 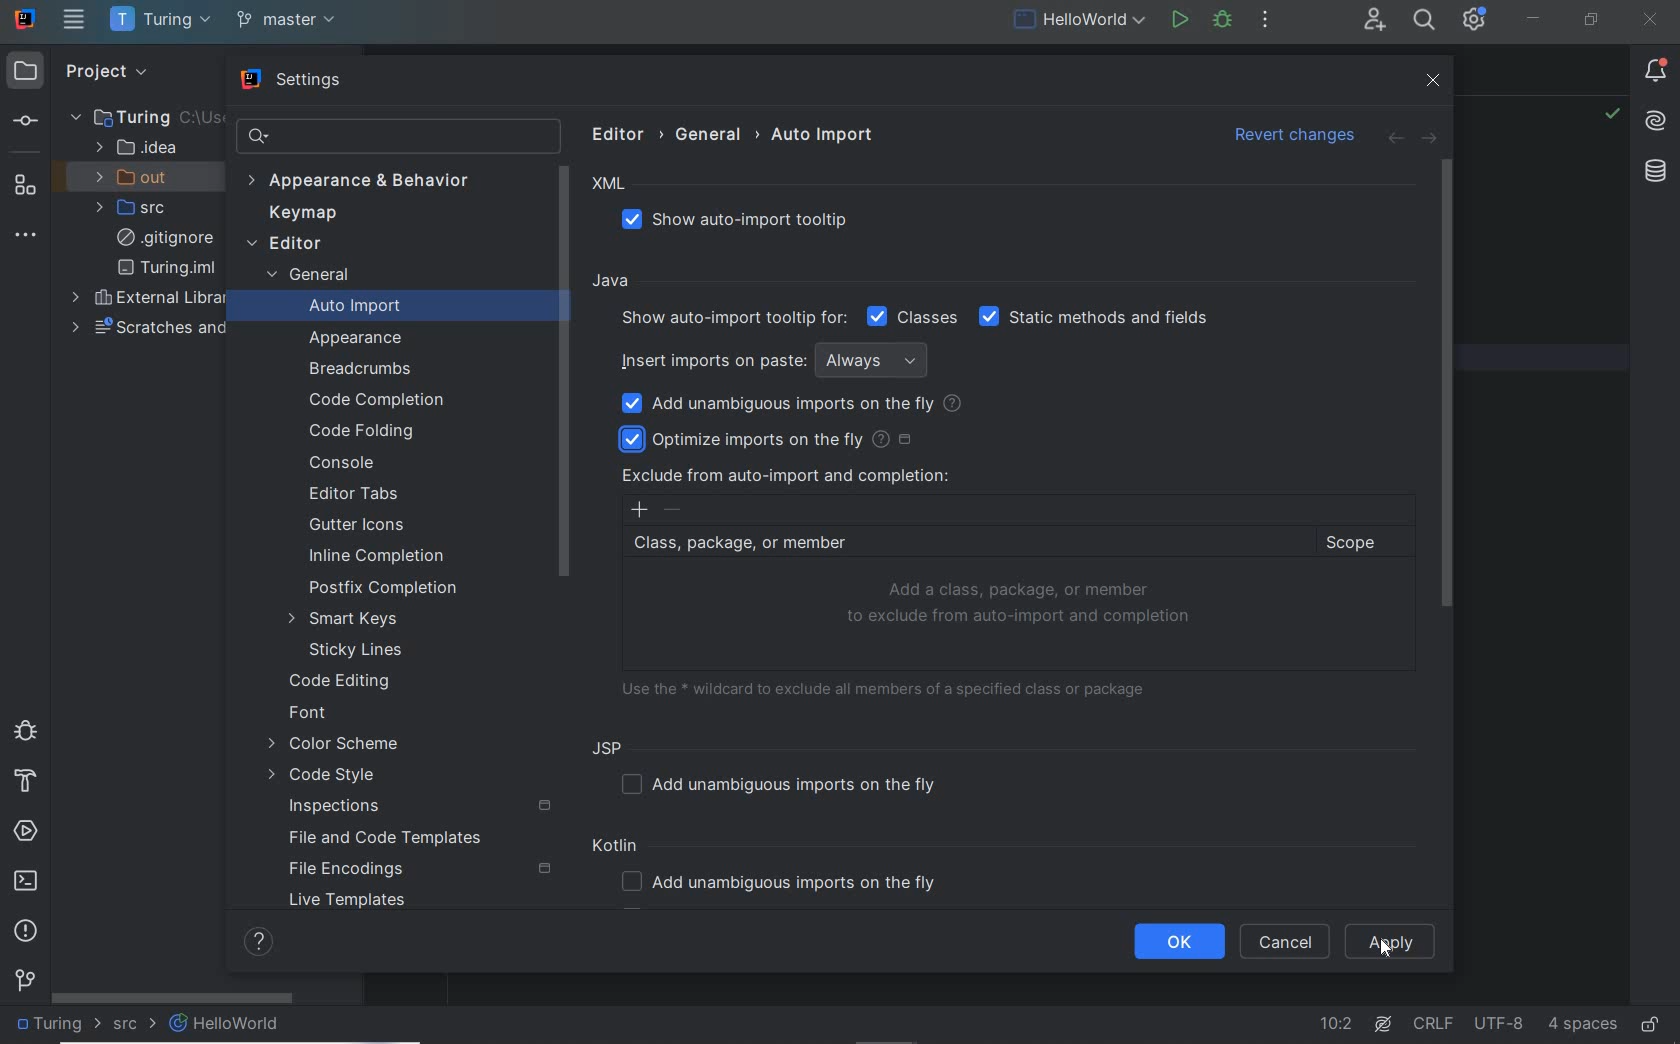 What do you see at coordinates (1177, 18) in the screenshot?
I see `RUN` at bounding box center [1177, 18].